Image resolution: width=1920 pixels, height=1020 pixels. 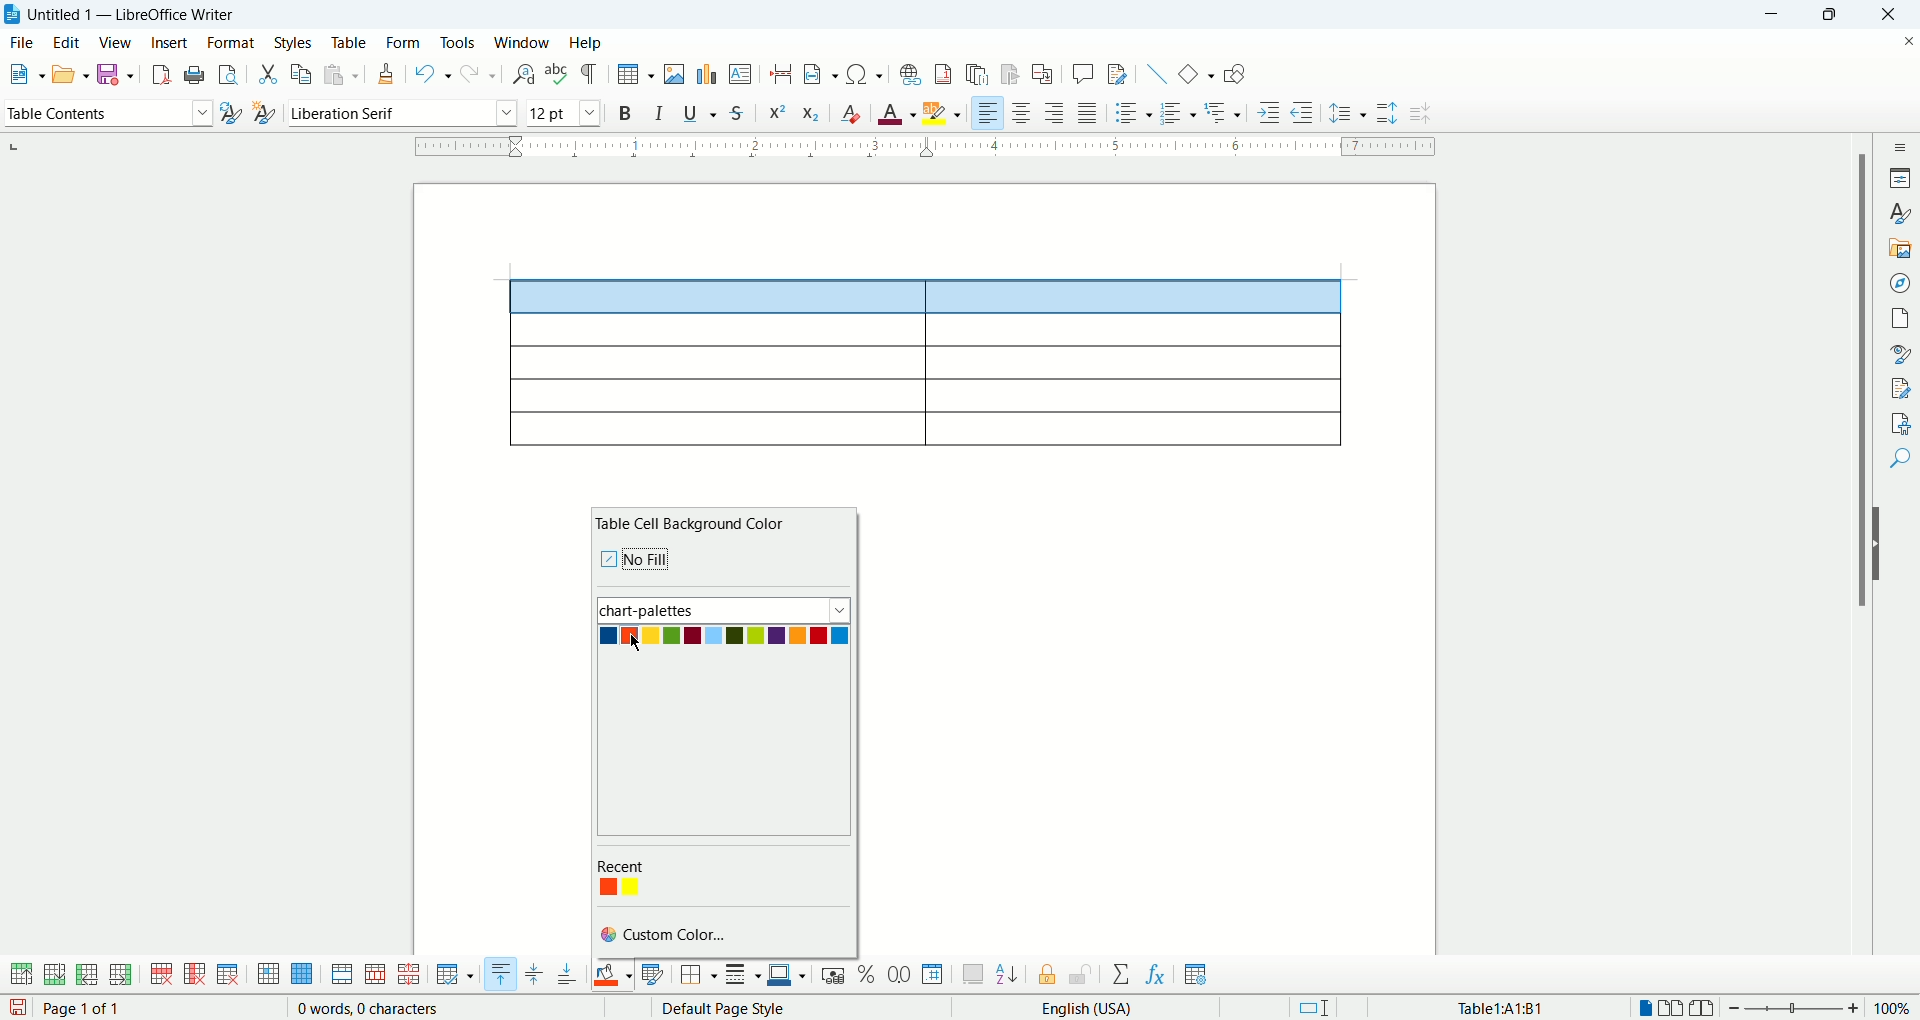 I want to click on table1, so click(x=1503, y=1007).